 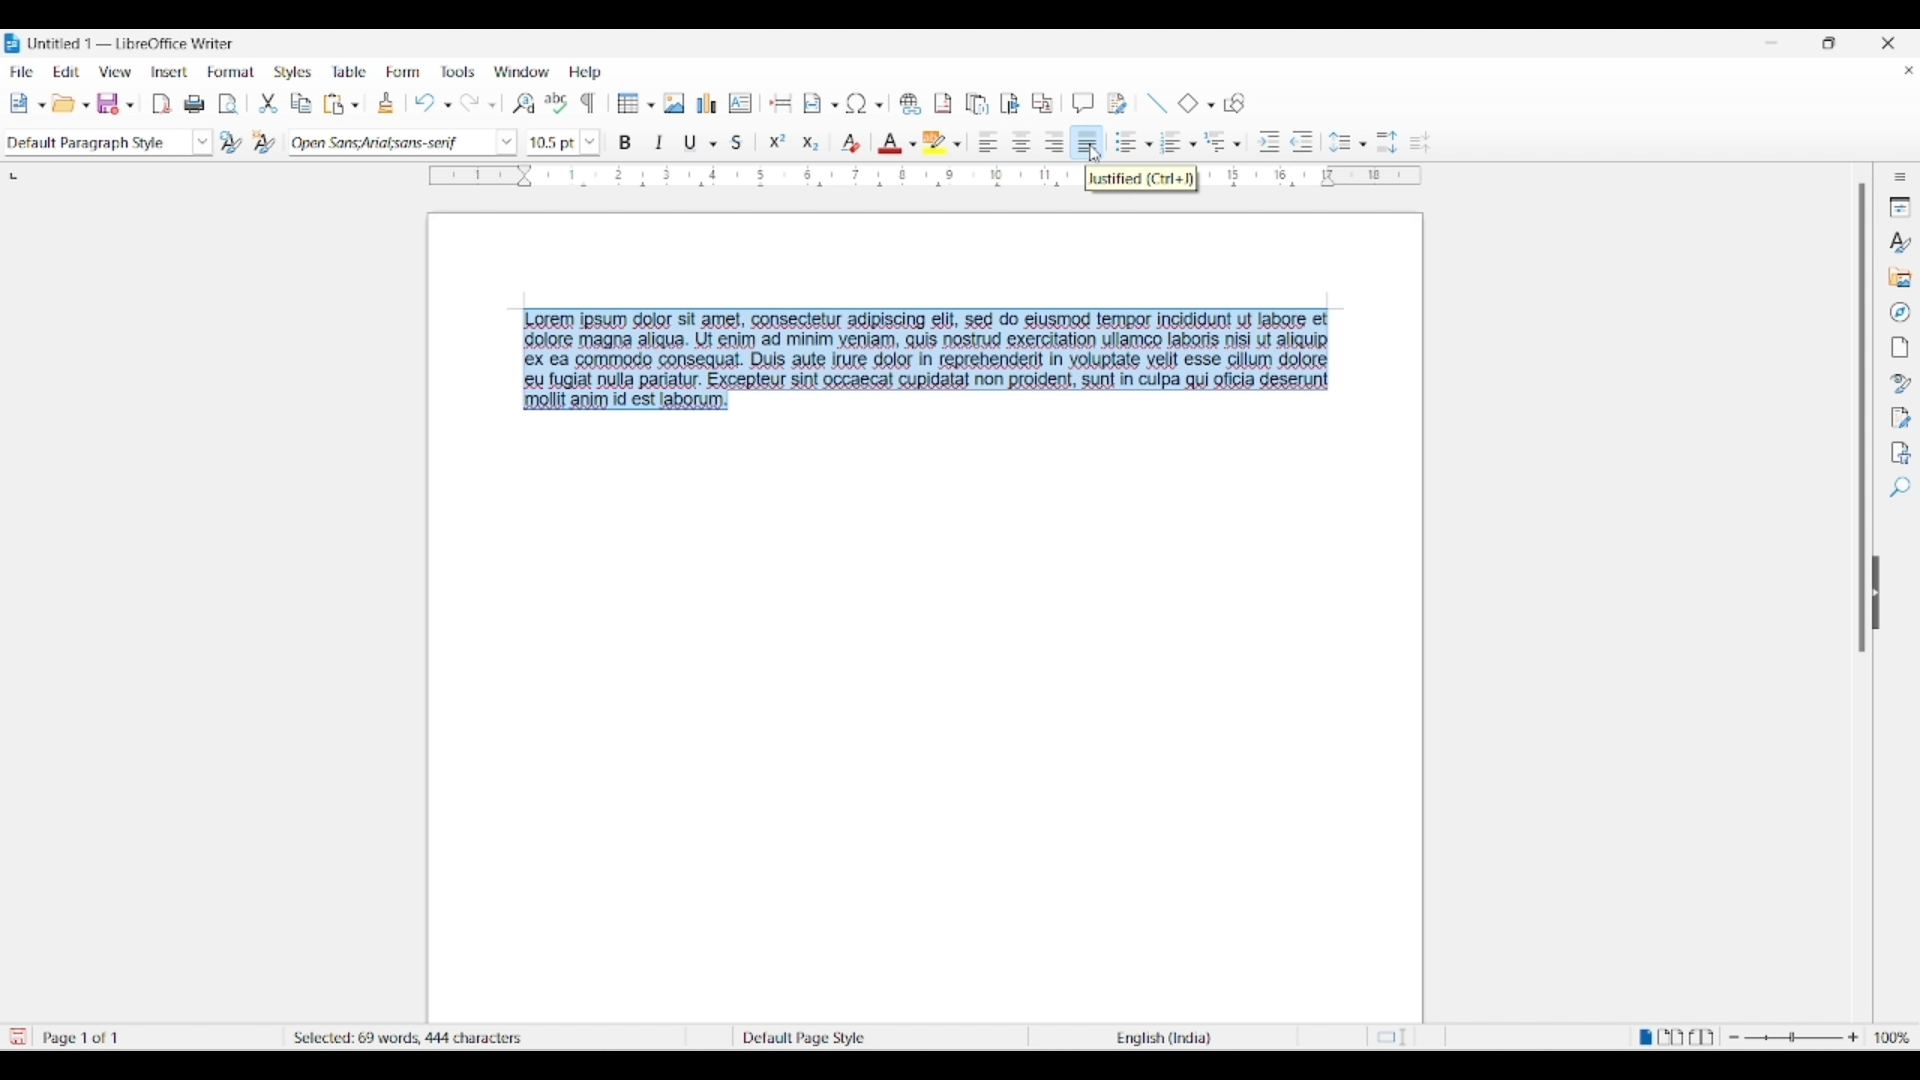 What do you see at coordinates (1121, 142) in the screenshot?
I see `Toggle unordered list` at bounding box center [1121, 142].